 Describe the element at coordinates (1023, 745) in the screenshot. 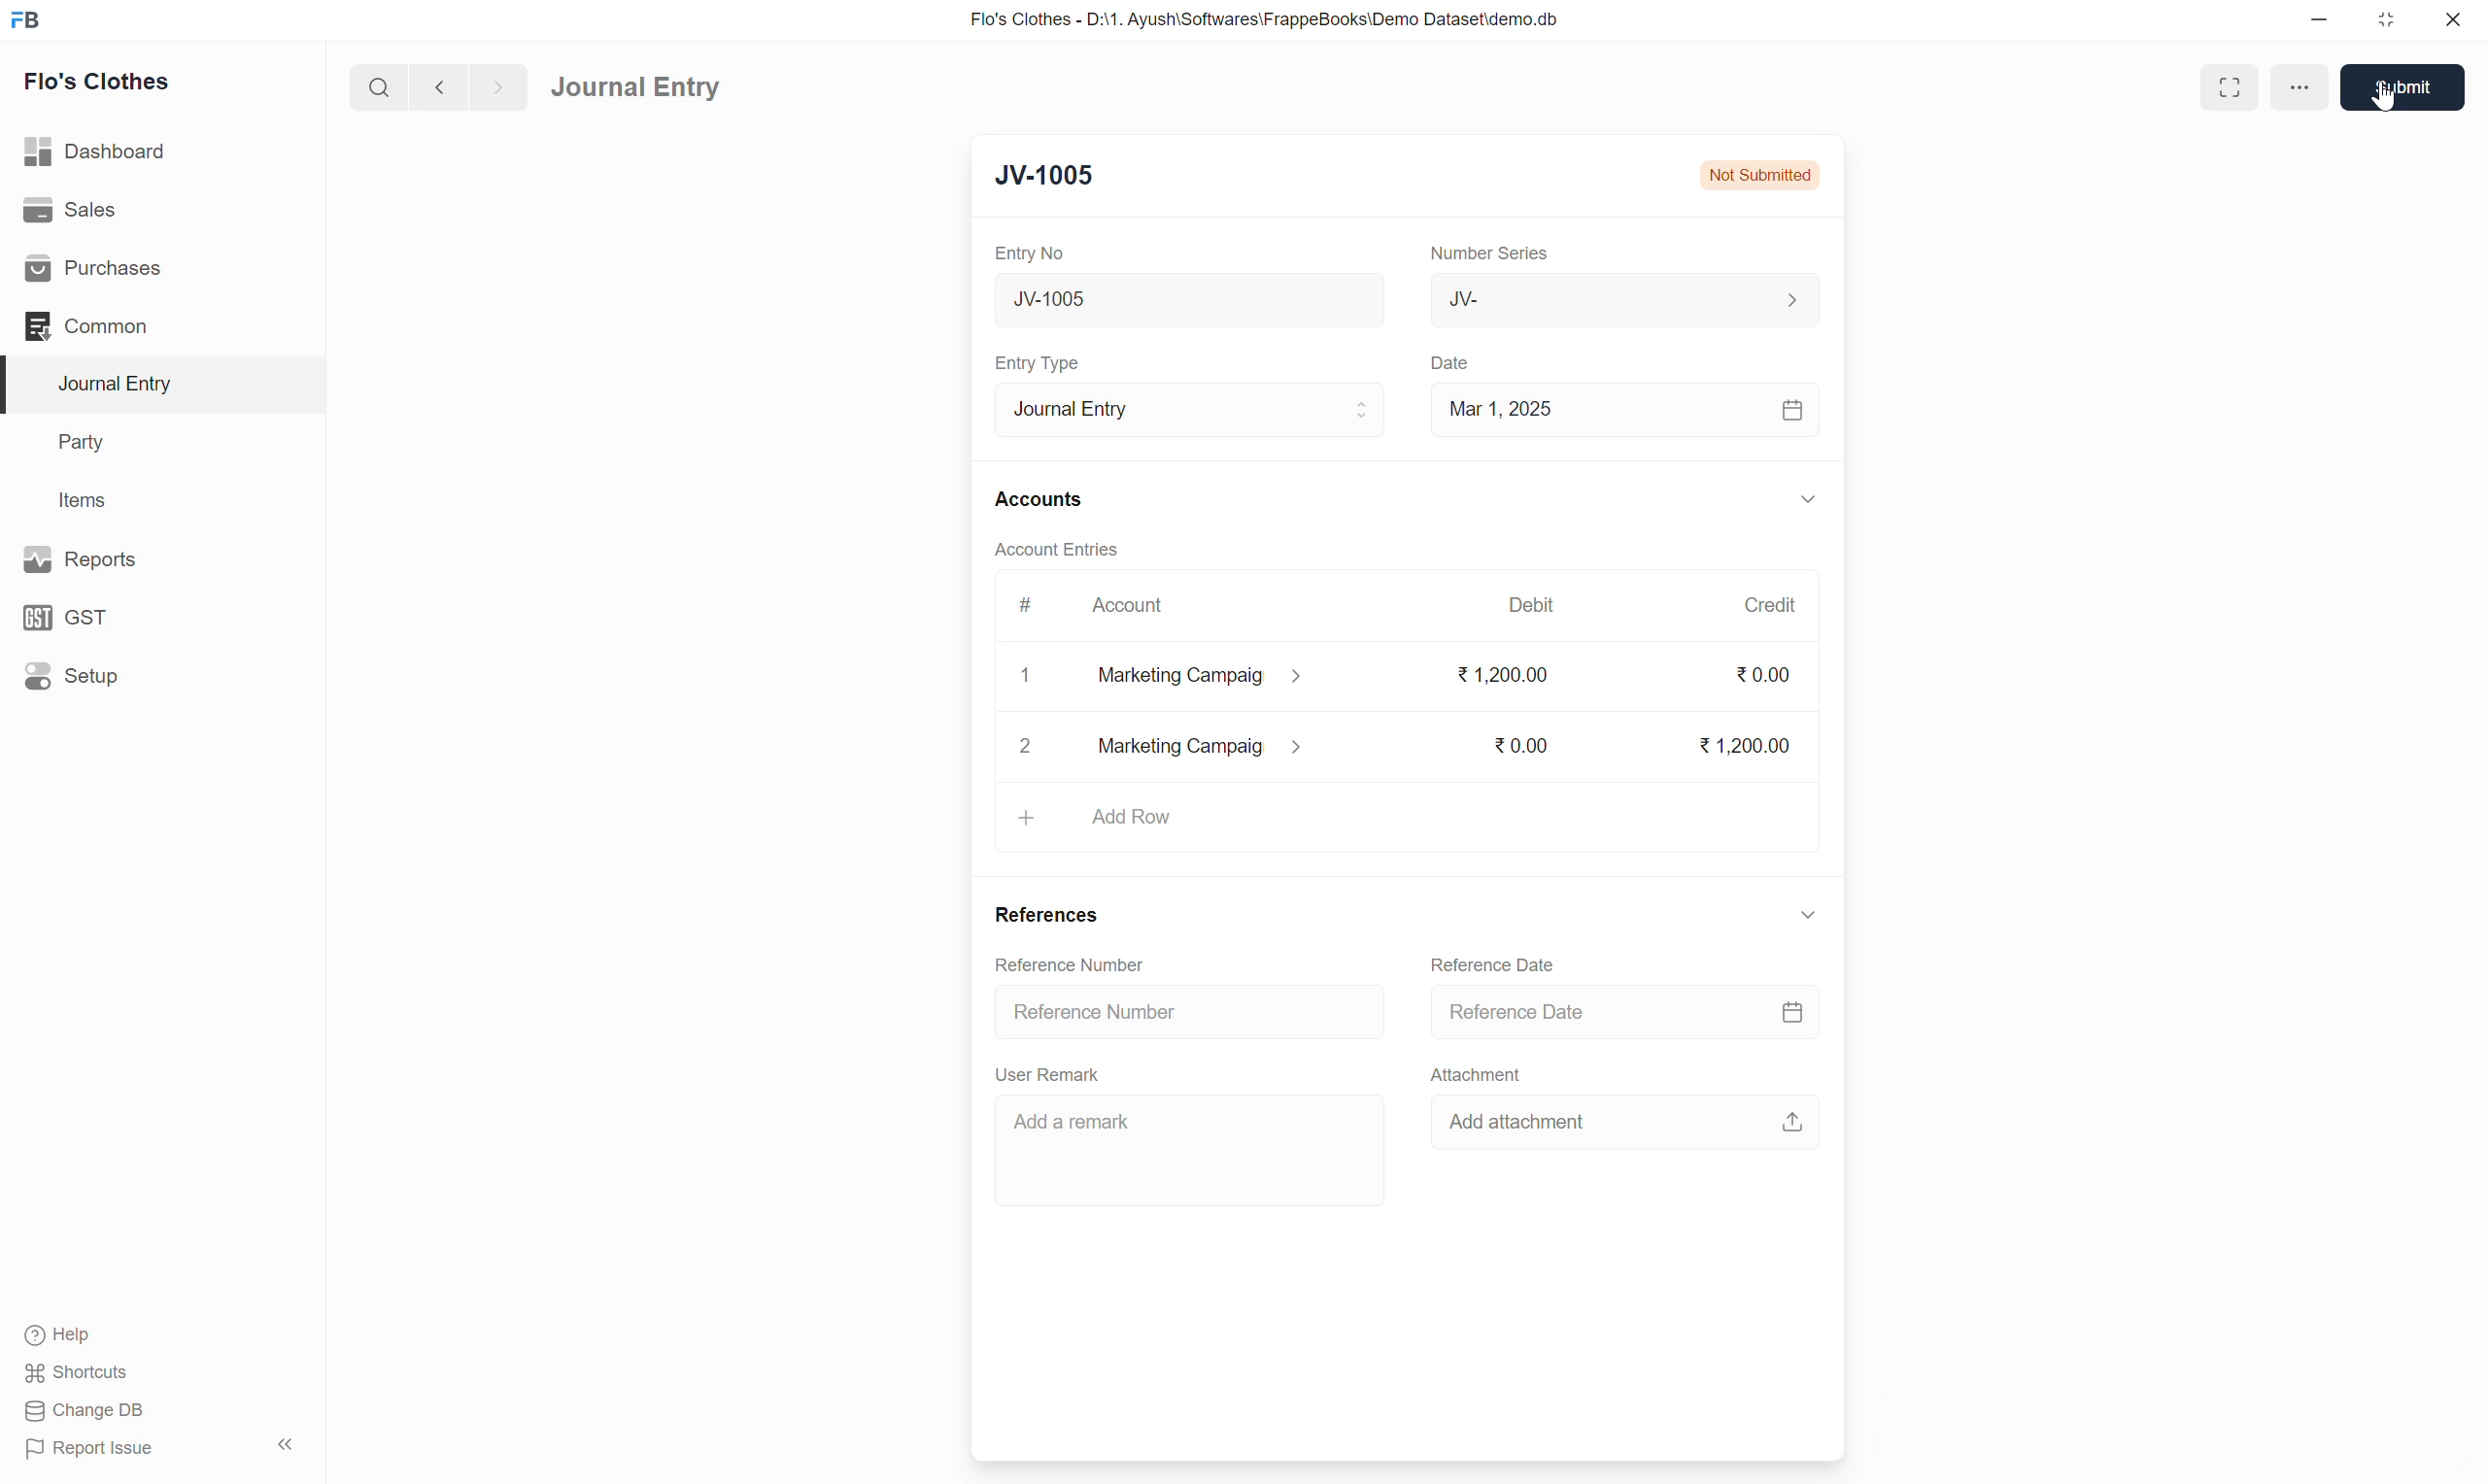

I see `2` at that location.